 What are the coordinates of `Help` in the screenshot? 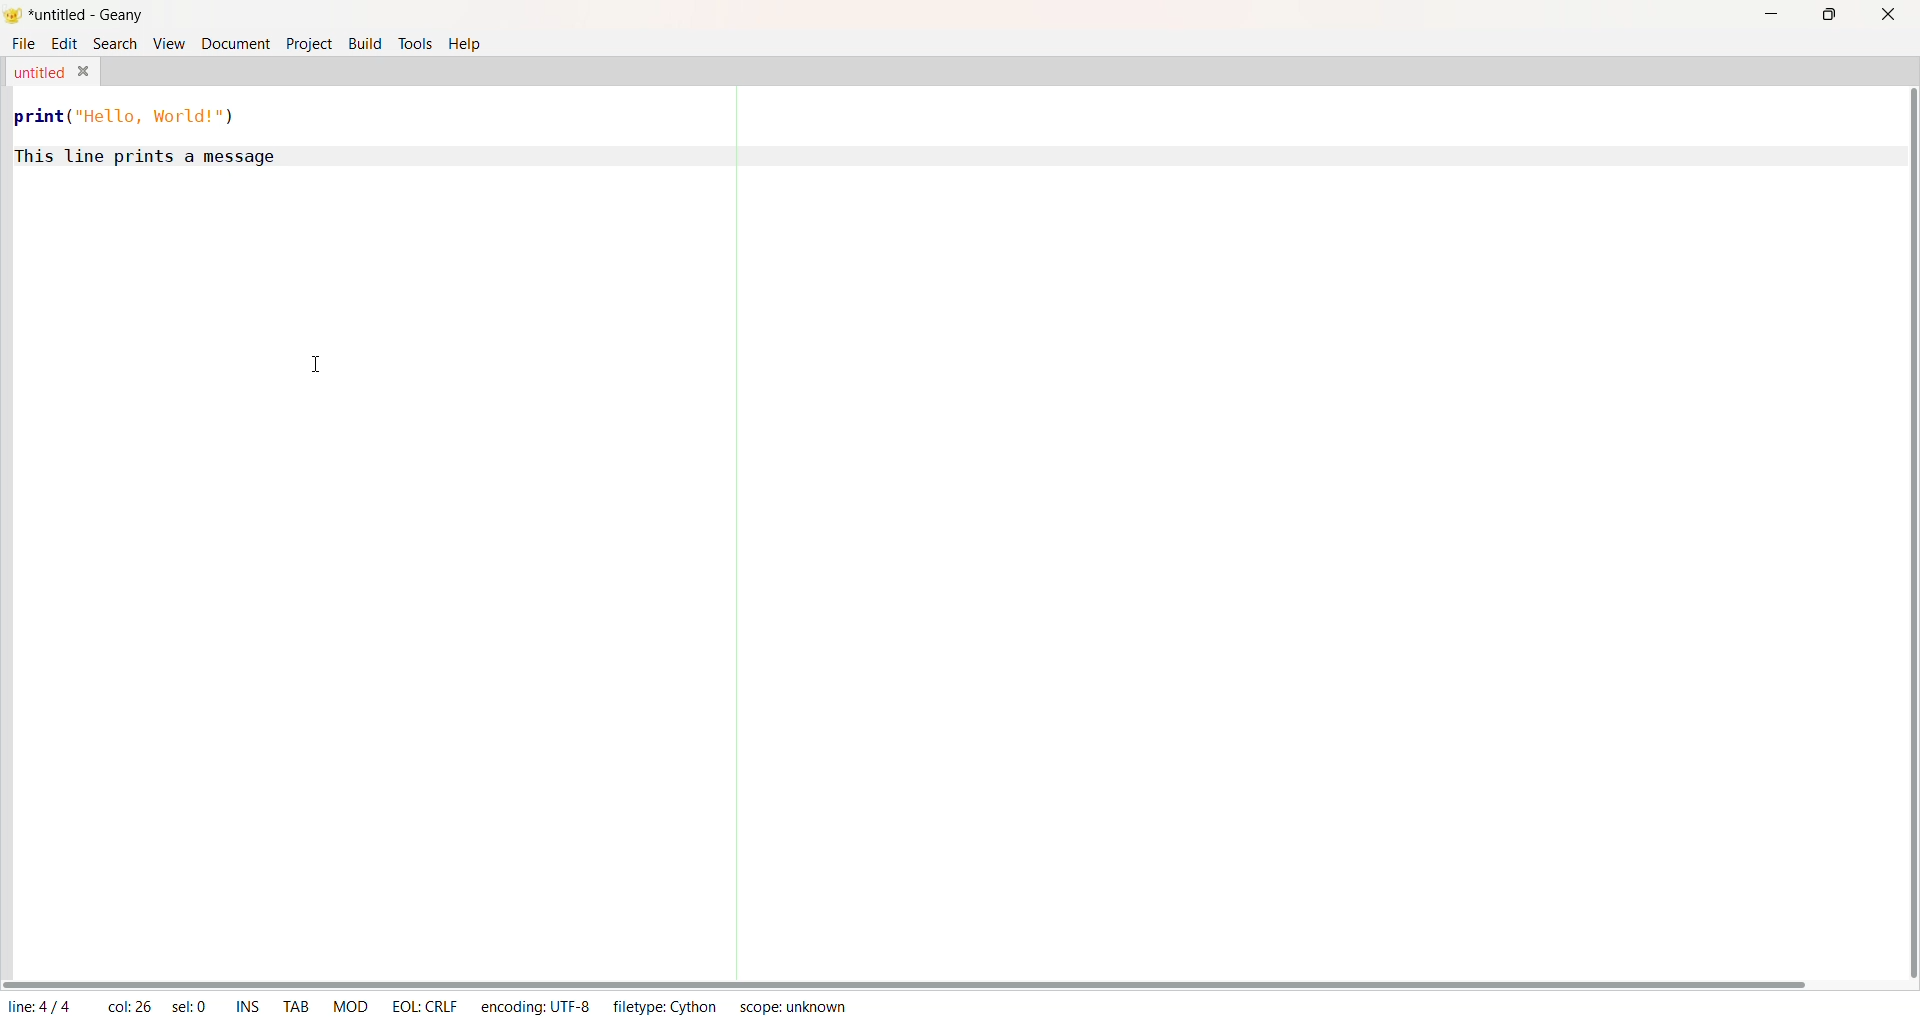 It's located at (470, 47).